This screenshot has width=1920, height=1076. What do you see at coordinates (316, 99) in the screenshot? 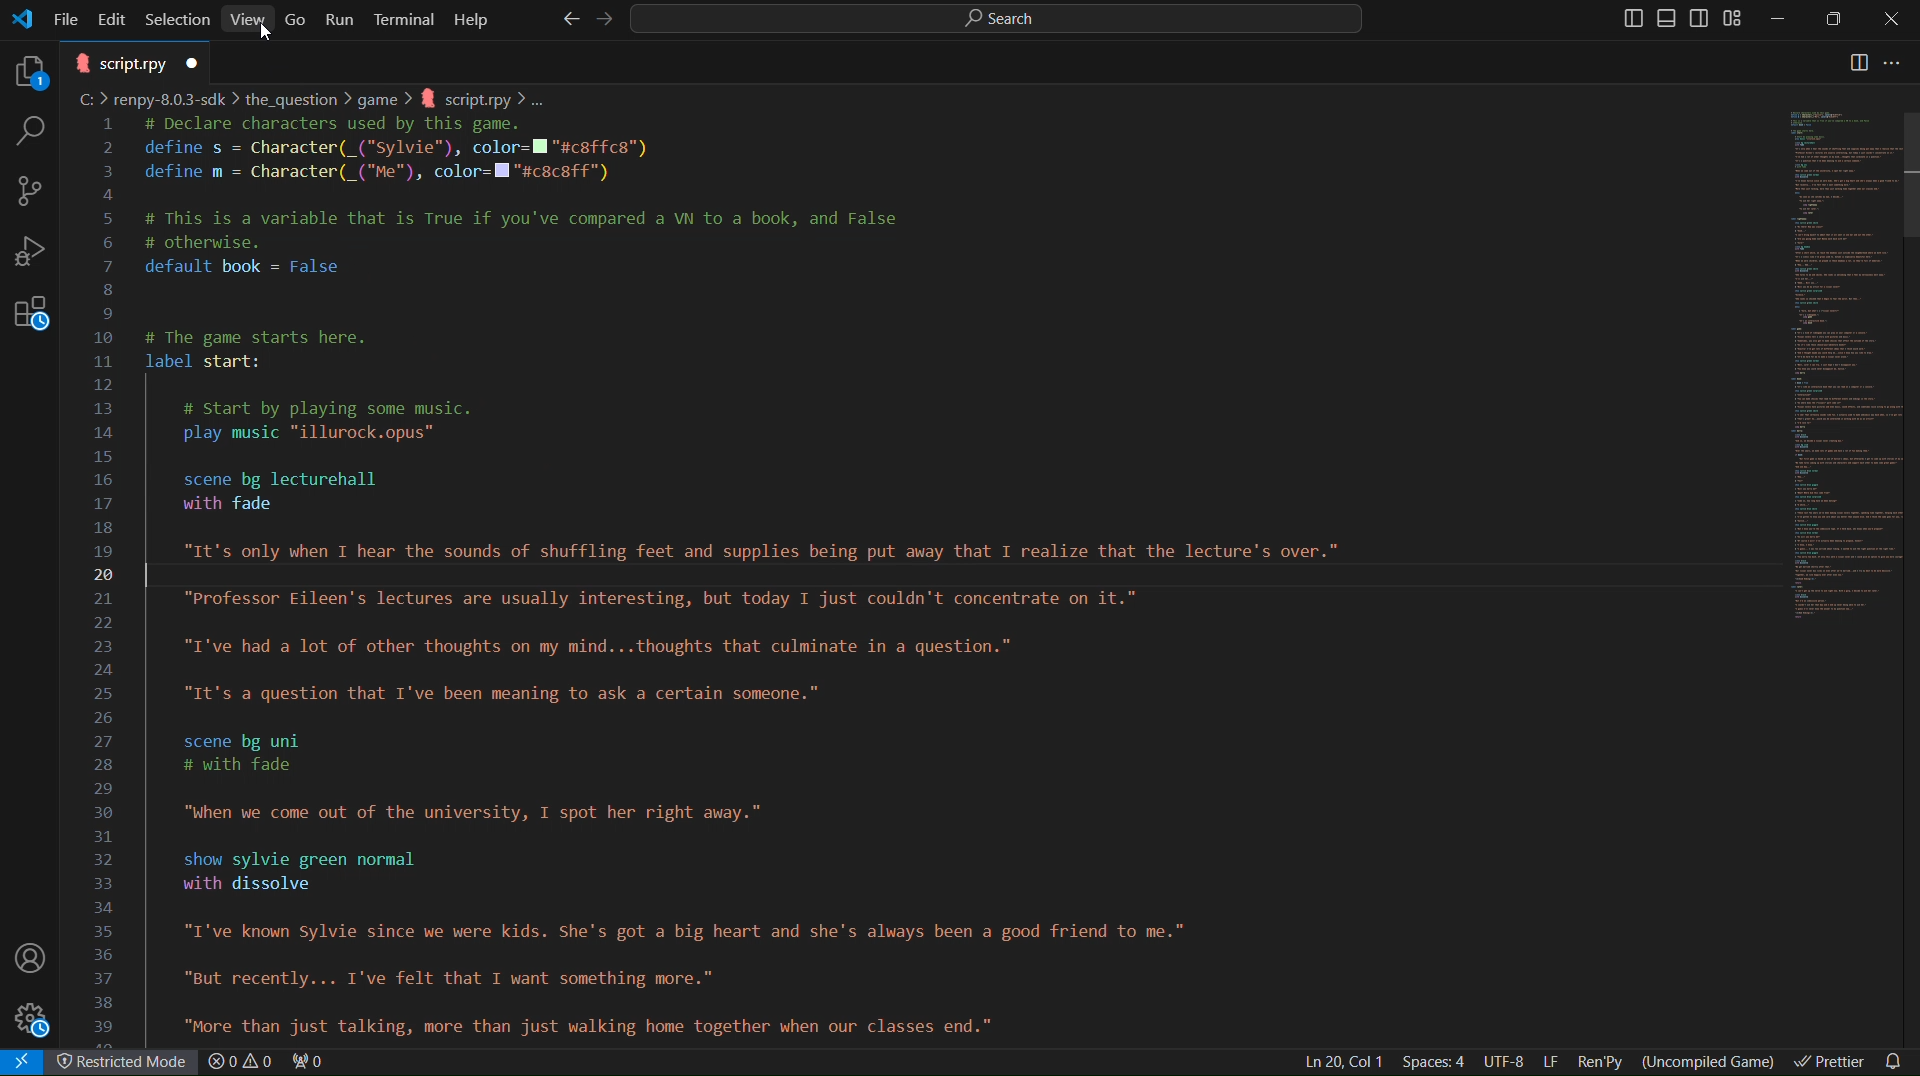
I see `C: > renpy-8.0.3-sdk > the_question > game > 8 scriptrpy > ...` at bounding box center [316, 99].